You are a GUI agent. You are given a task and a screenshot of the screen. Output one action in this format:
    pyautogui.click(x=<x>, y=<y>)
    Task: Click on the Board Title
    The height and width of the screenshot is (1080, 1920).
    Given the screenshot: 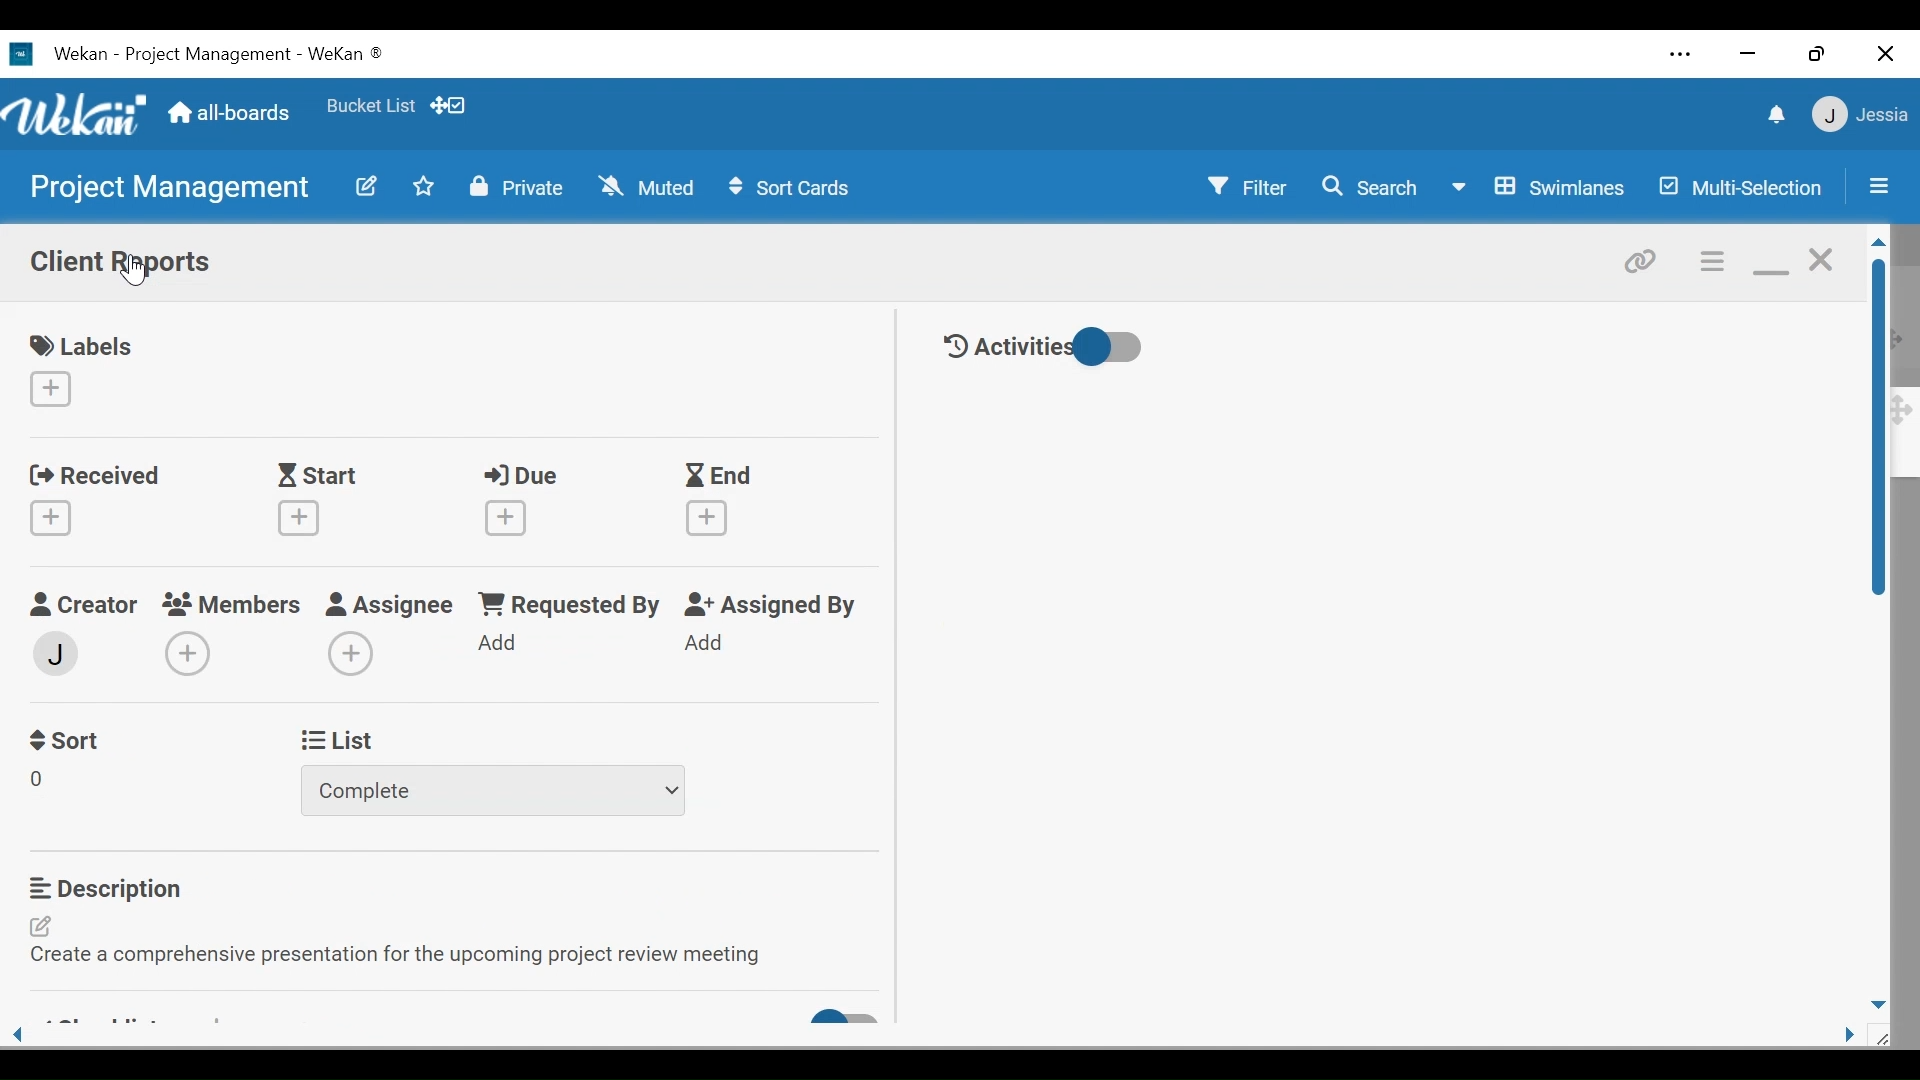 What is the action you would take?
    pyautogui.click(x=207, y=54)
    